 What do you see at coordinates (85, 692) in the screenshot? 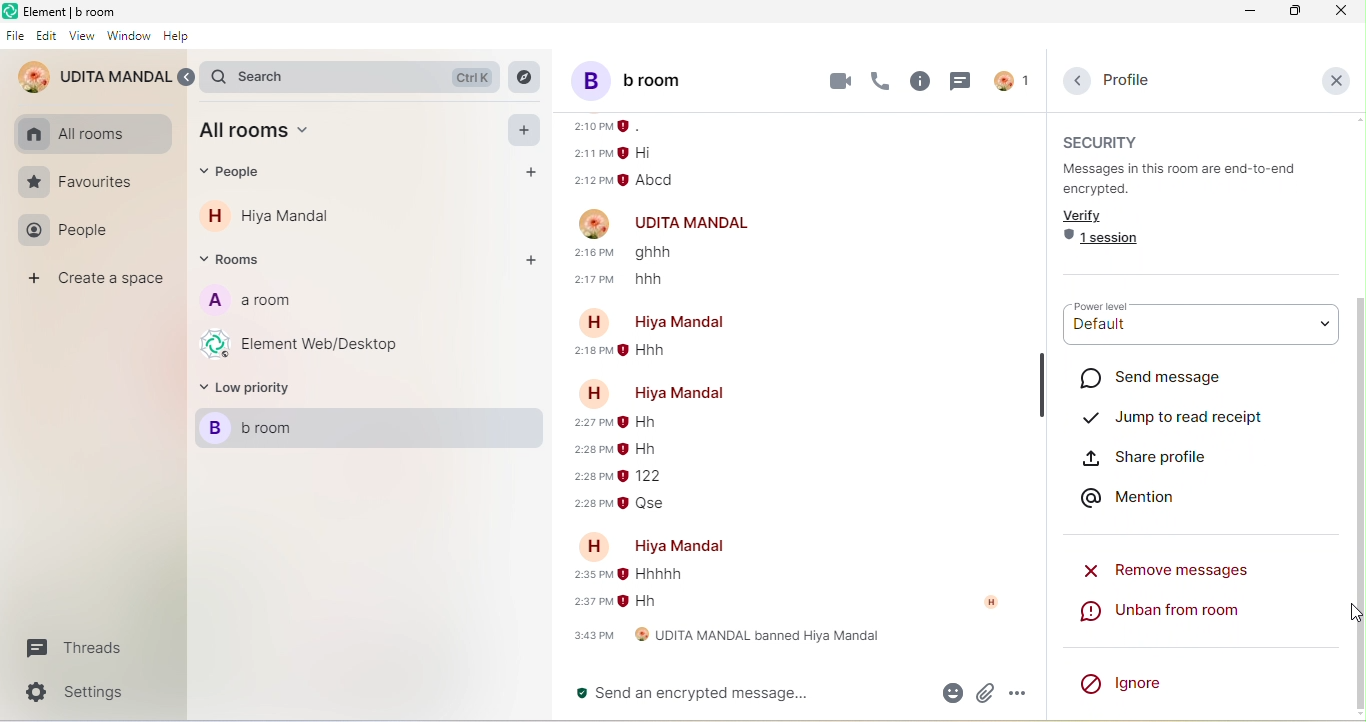
I see `settings` at bounding box center [85, 692].